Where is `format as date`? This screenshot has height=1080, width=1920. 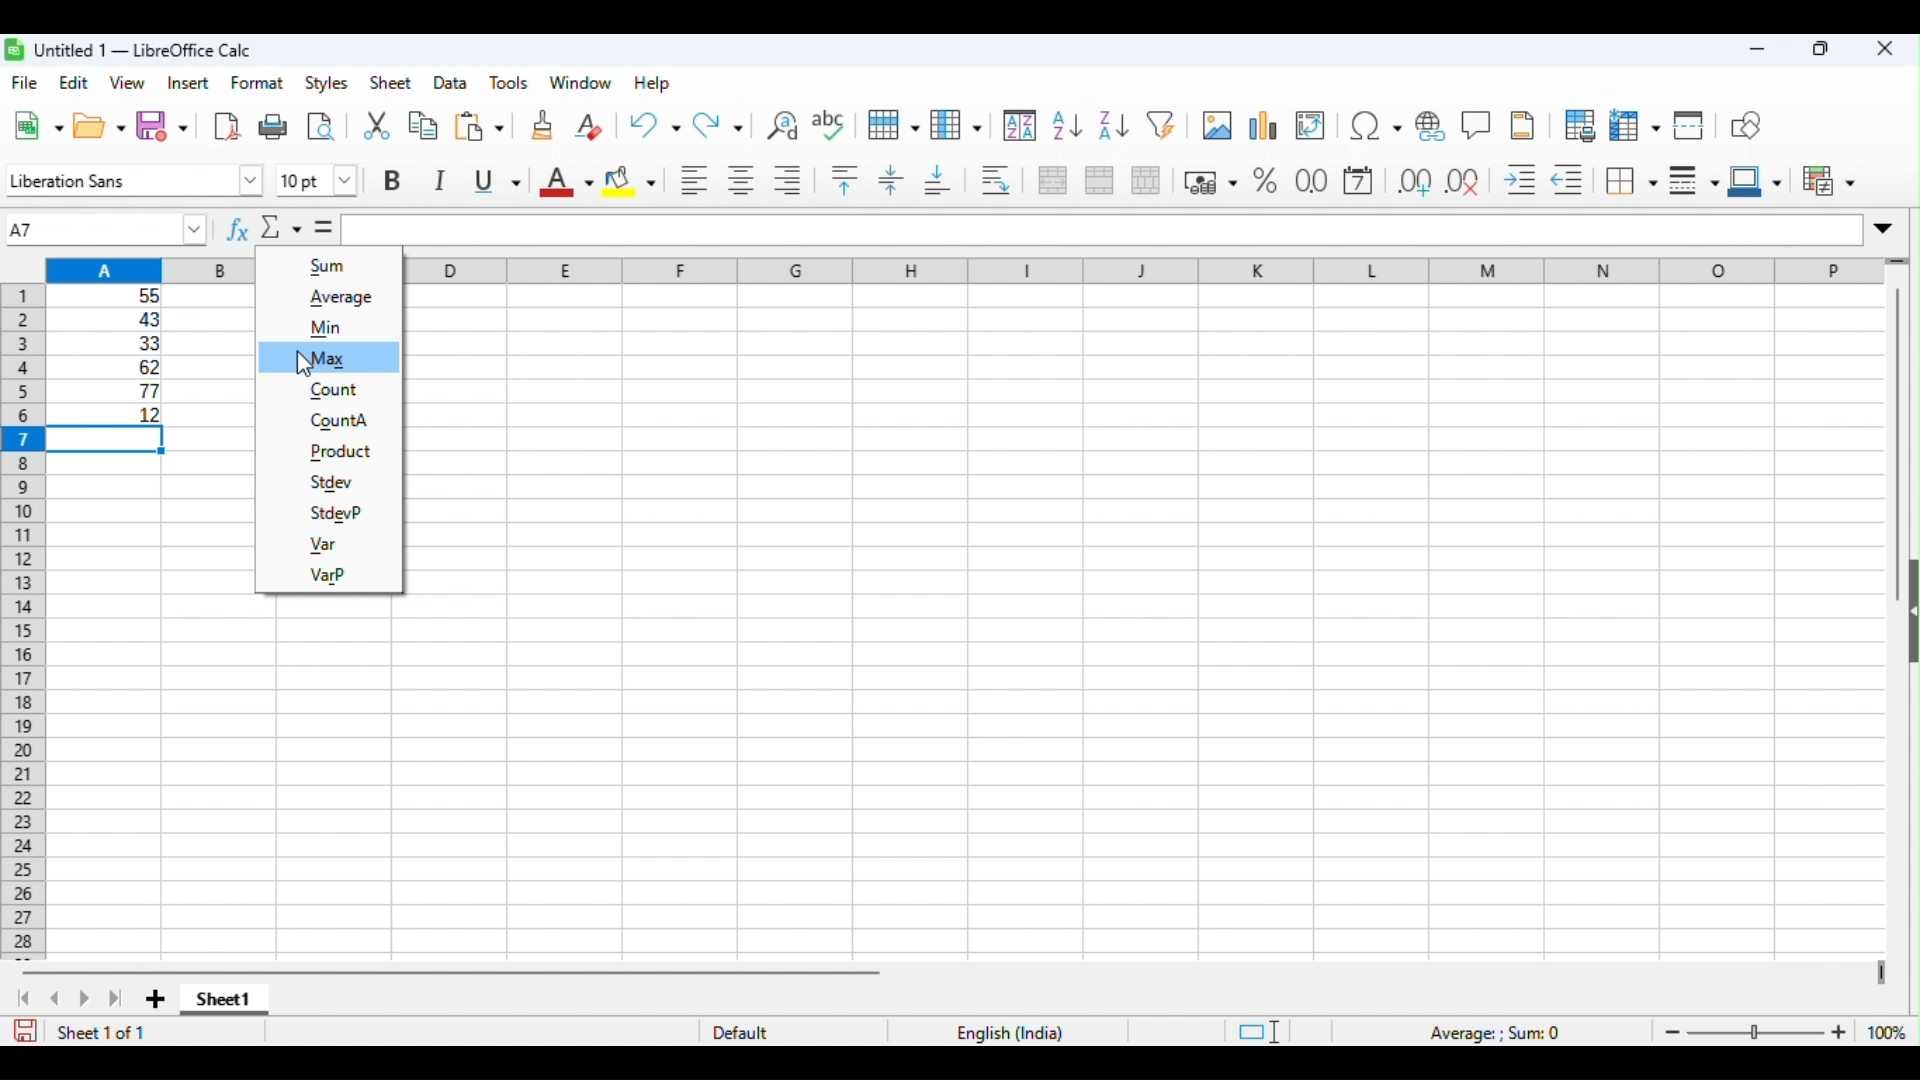 format as date is located at coordinates (1361, 181).